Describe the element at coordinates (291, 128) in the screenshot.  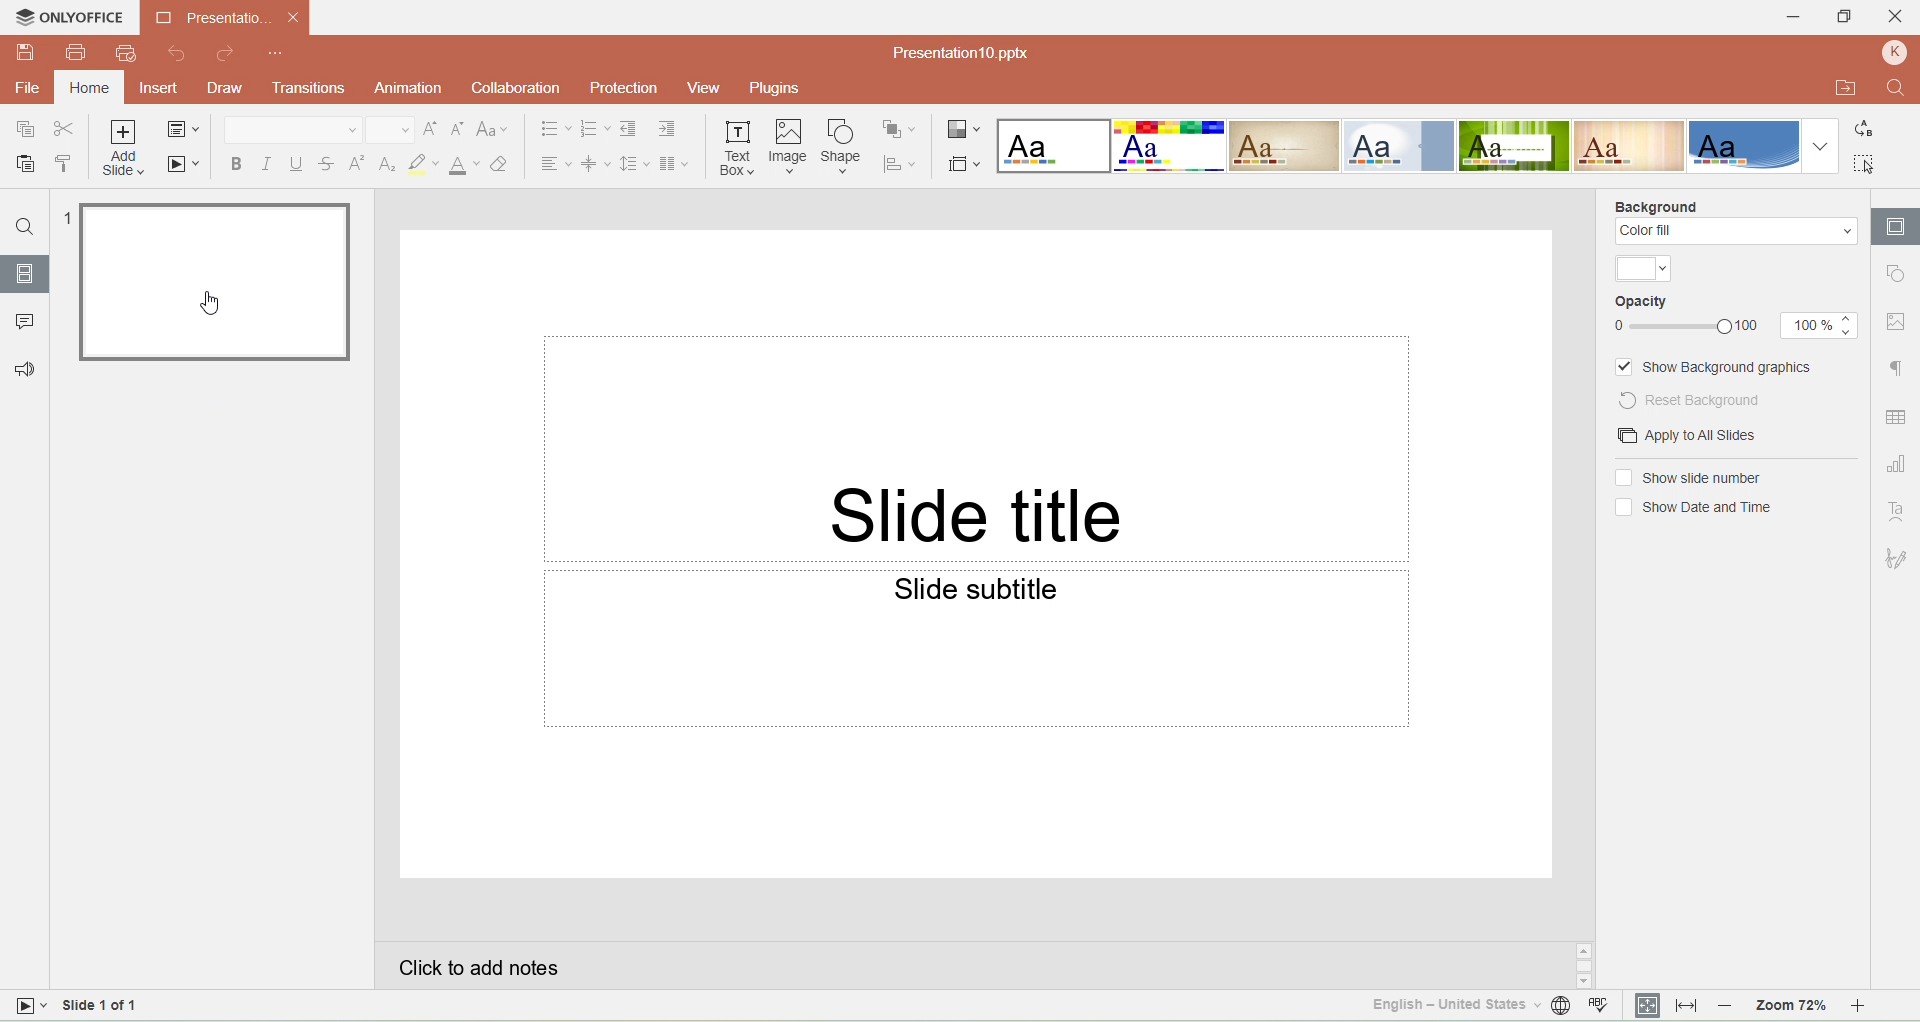
I see `Font` at that location.